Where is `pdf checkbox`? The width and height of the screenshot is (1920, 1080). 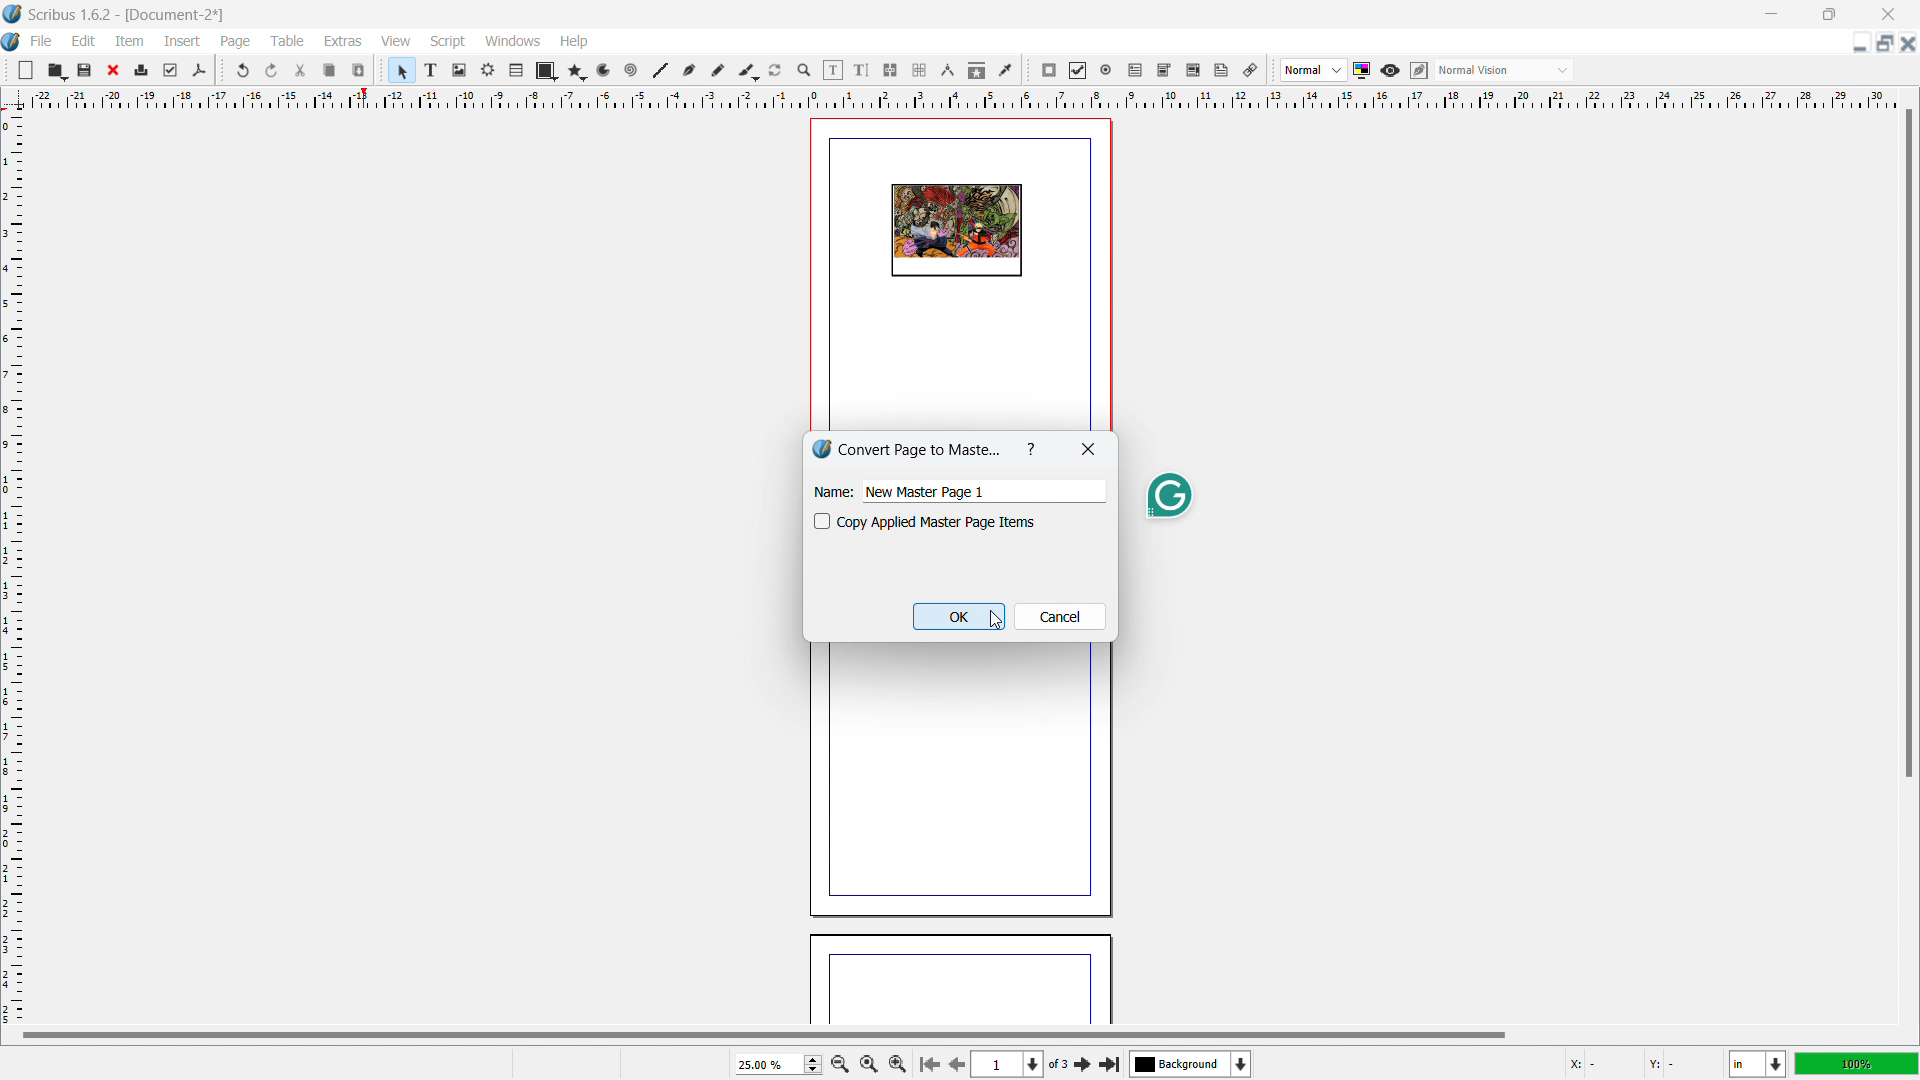
pdf checkbox is located at coordinates (1077, 70).